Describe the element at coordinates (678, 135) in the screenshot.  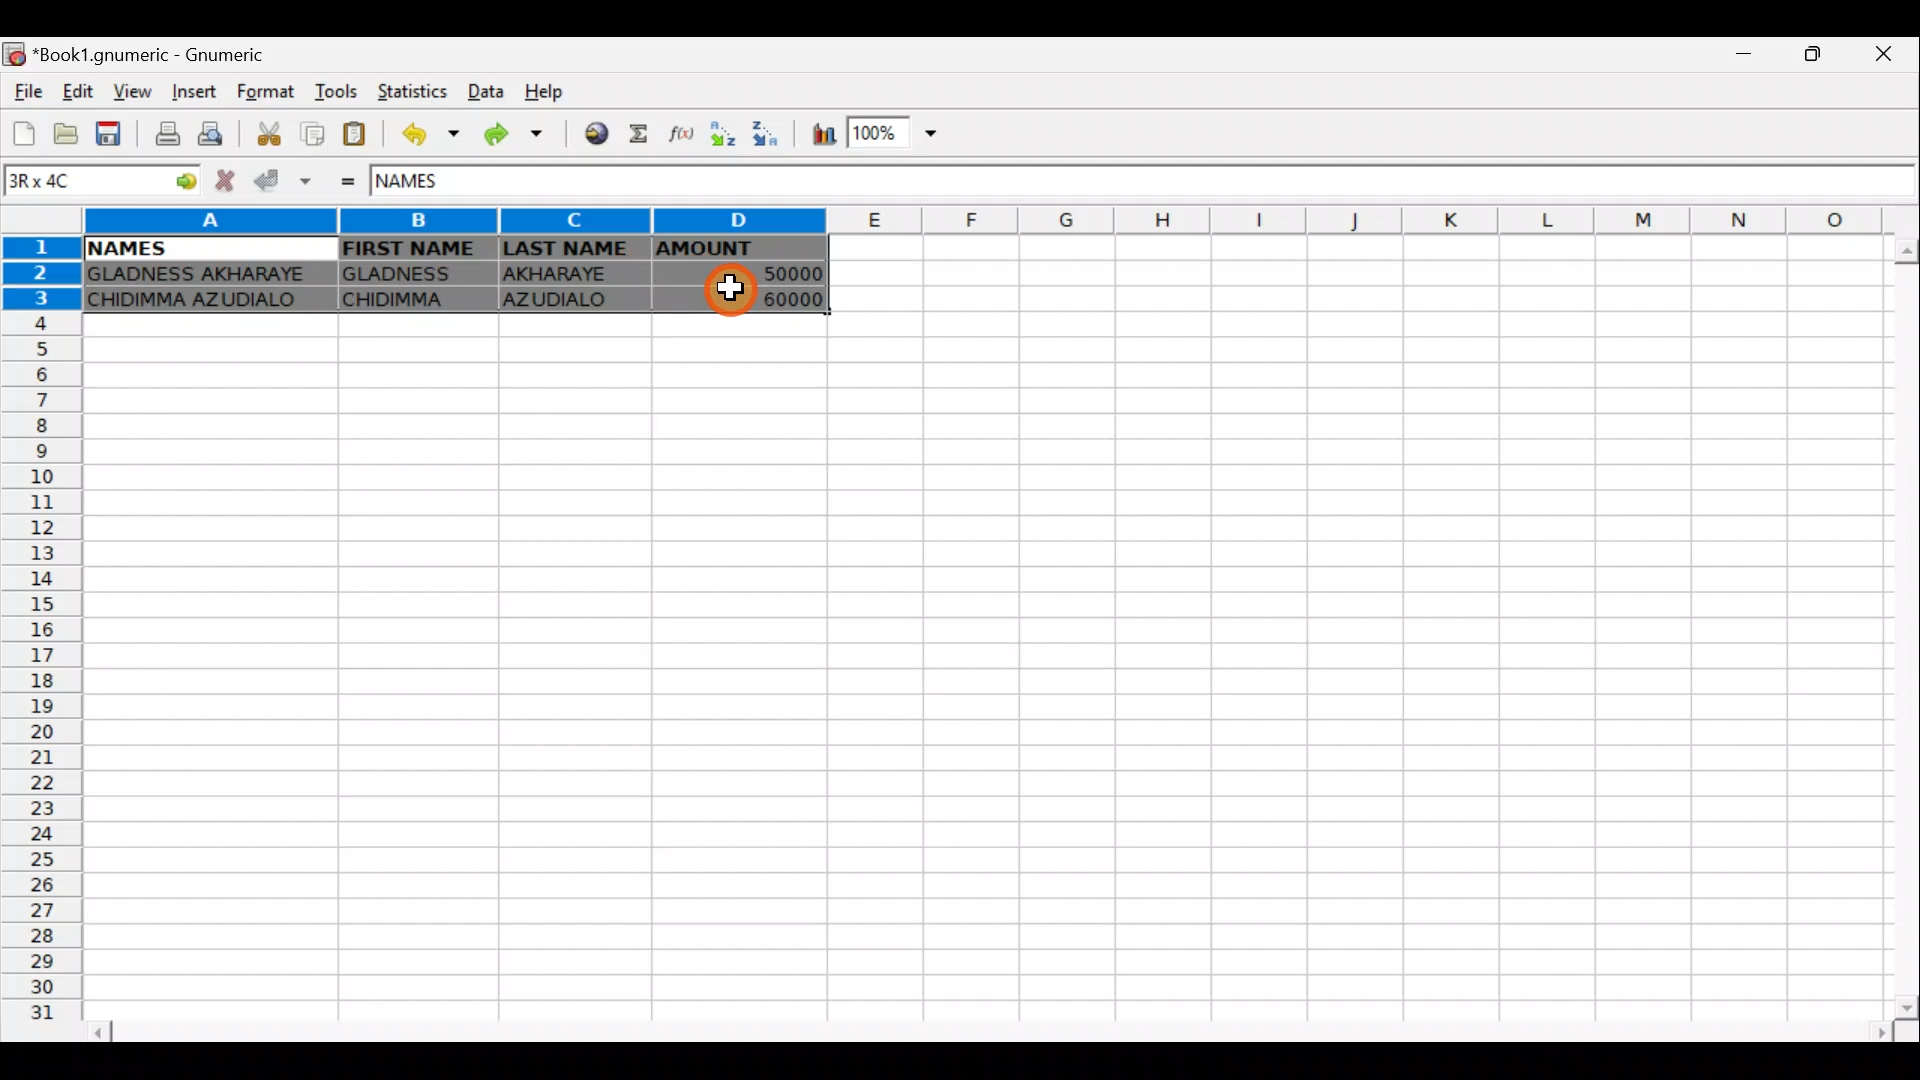
I see `Edit a function in the current cell` at that location.